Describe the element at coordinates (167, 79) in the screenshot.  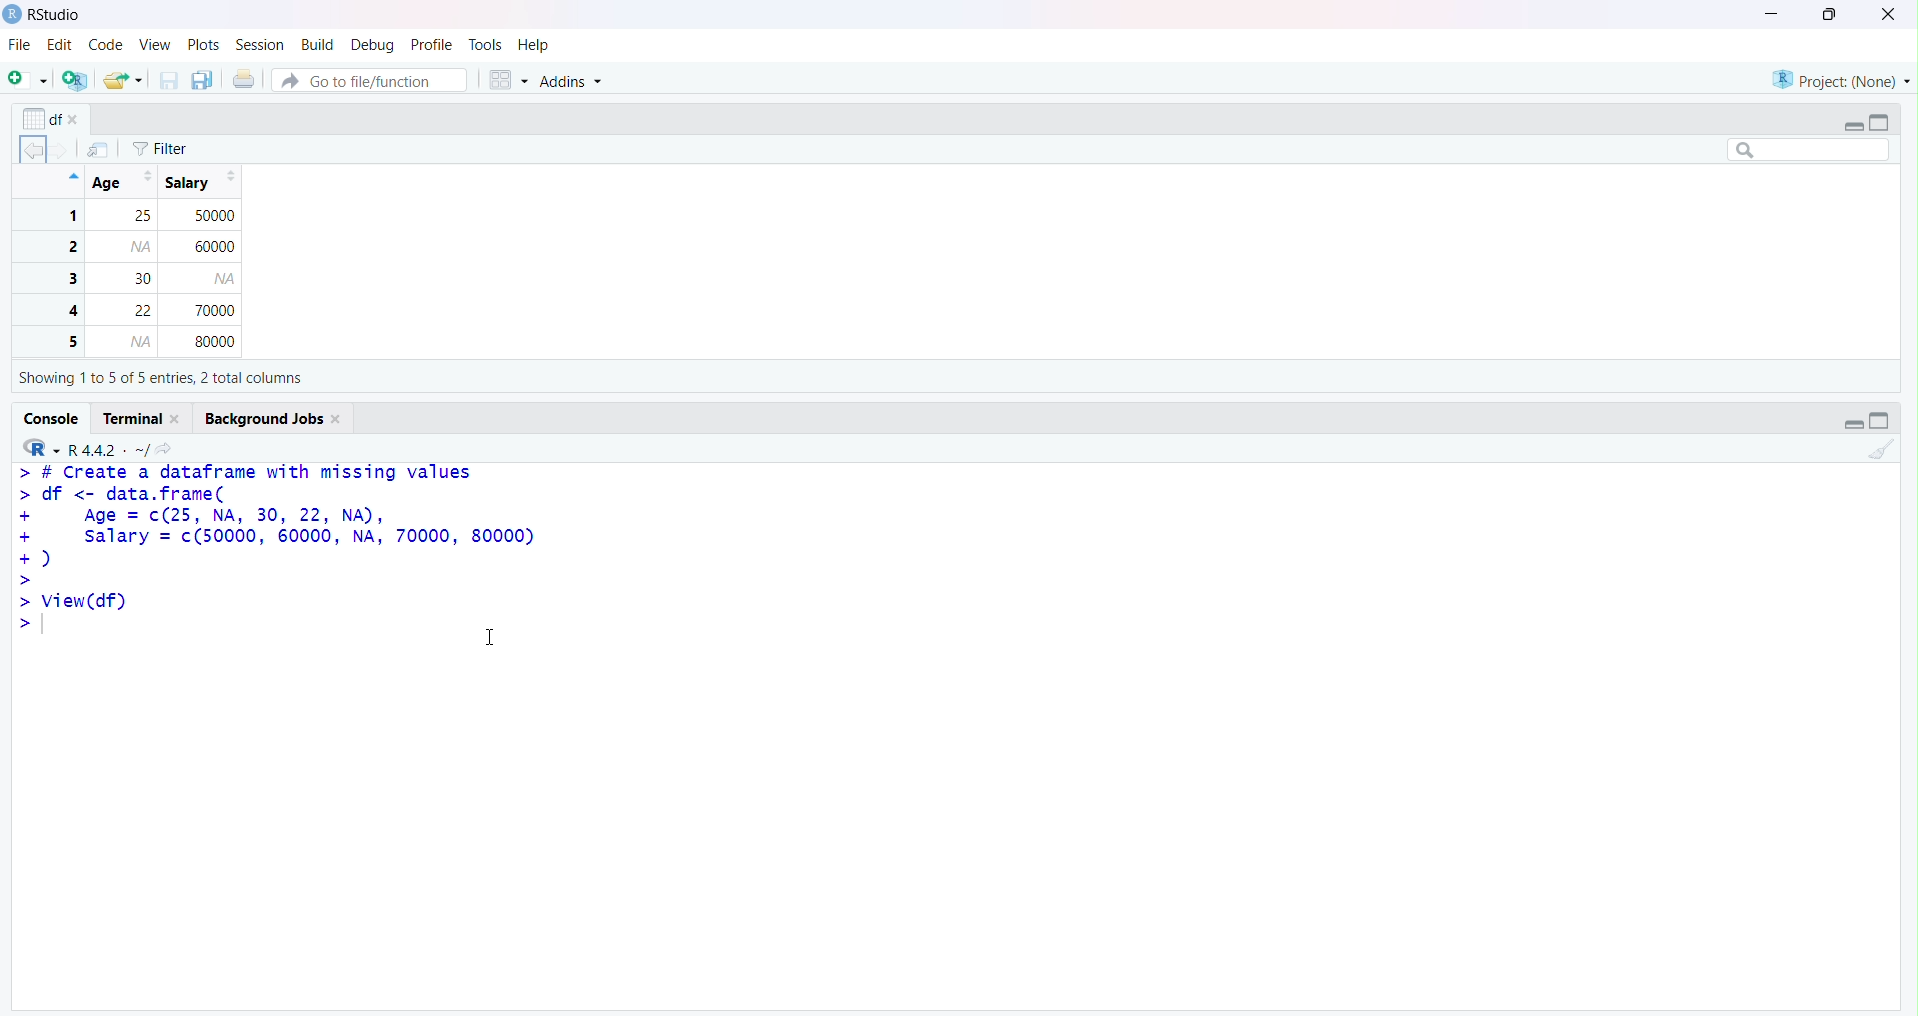
I see `Save current document (Ctrl + S)` at that location.